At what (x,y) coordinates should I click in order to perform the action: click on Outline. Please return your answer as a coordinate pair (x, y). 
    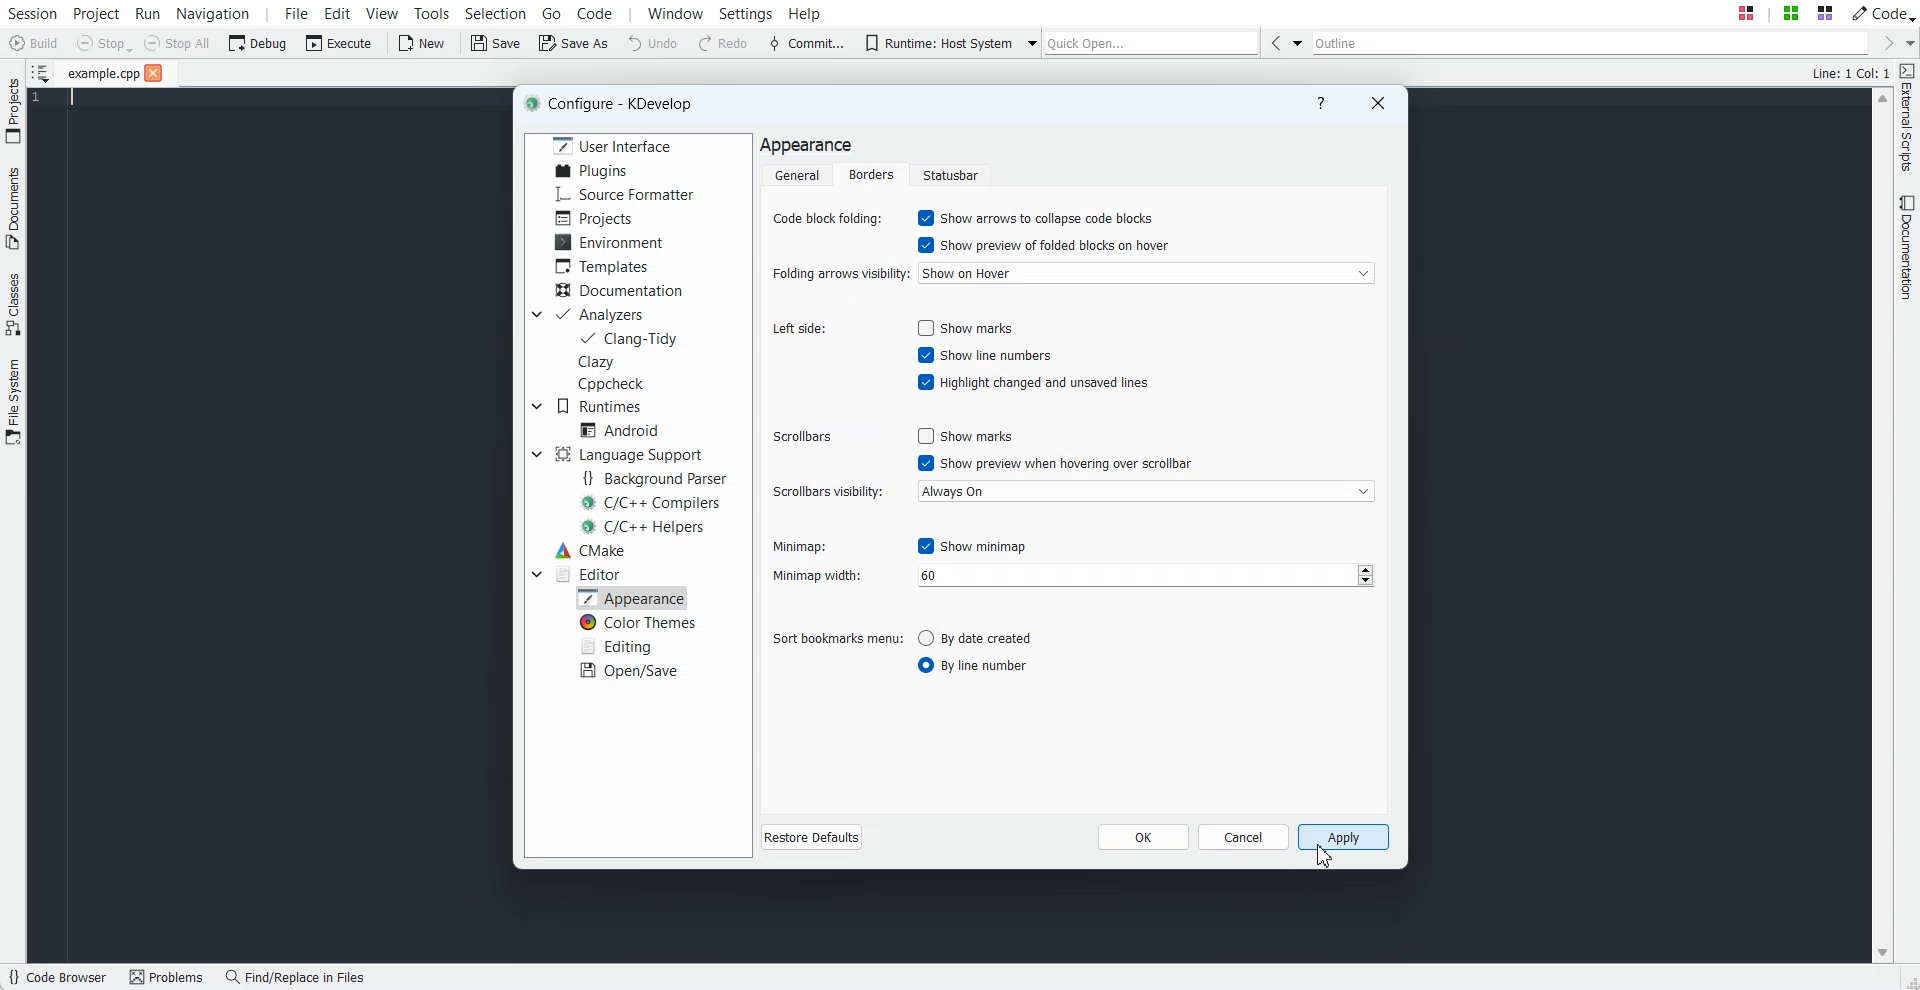
    Looking at the image, I should click on (1589, 42).